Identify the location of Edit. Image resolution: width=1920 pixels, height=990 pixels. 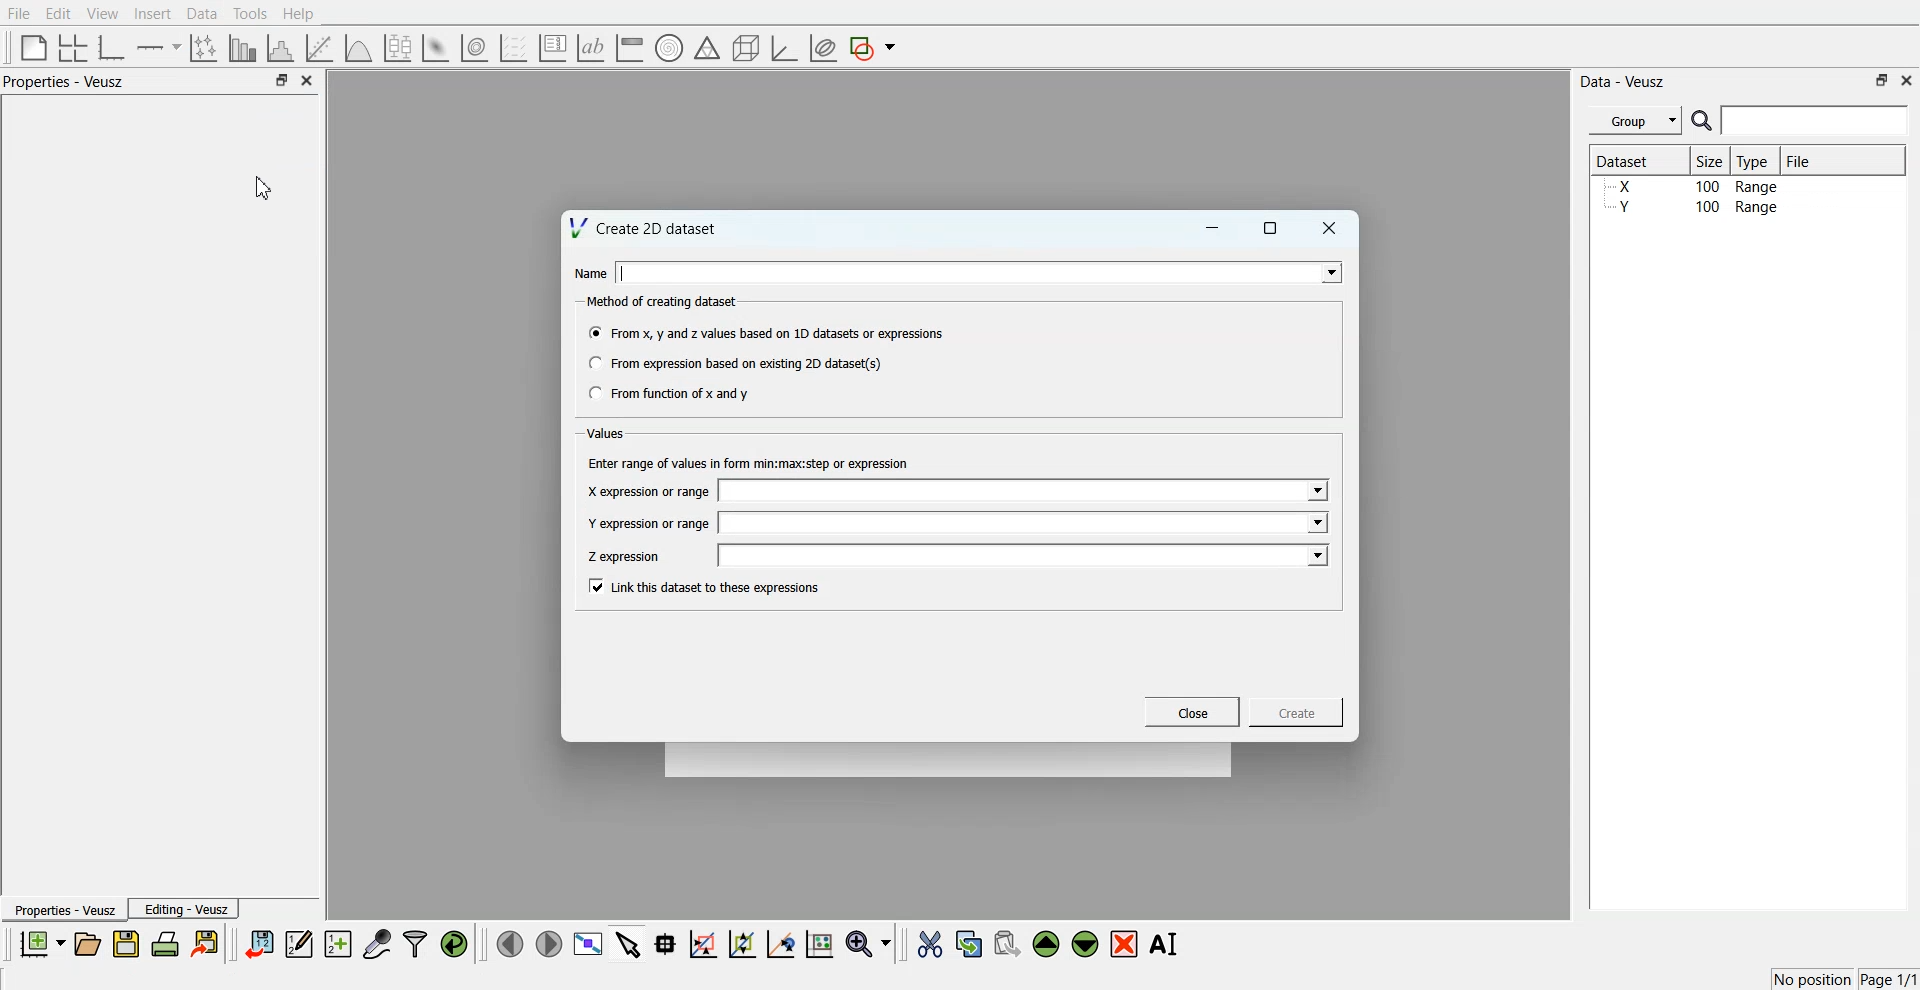
(57, 14).